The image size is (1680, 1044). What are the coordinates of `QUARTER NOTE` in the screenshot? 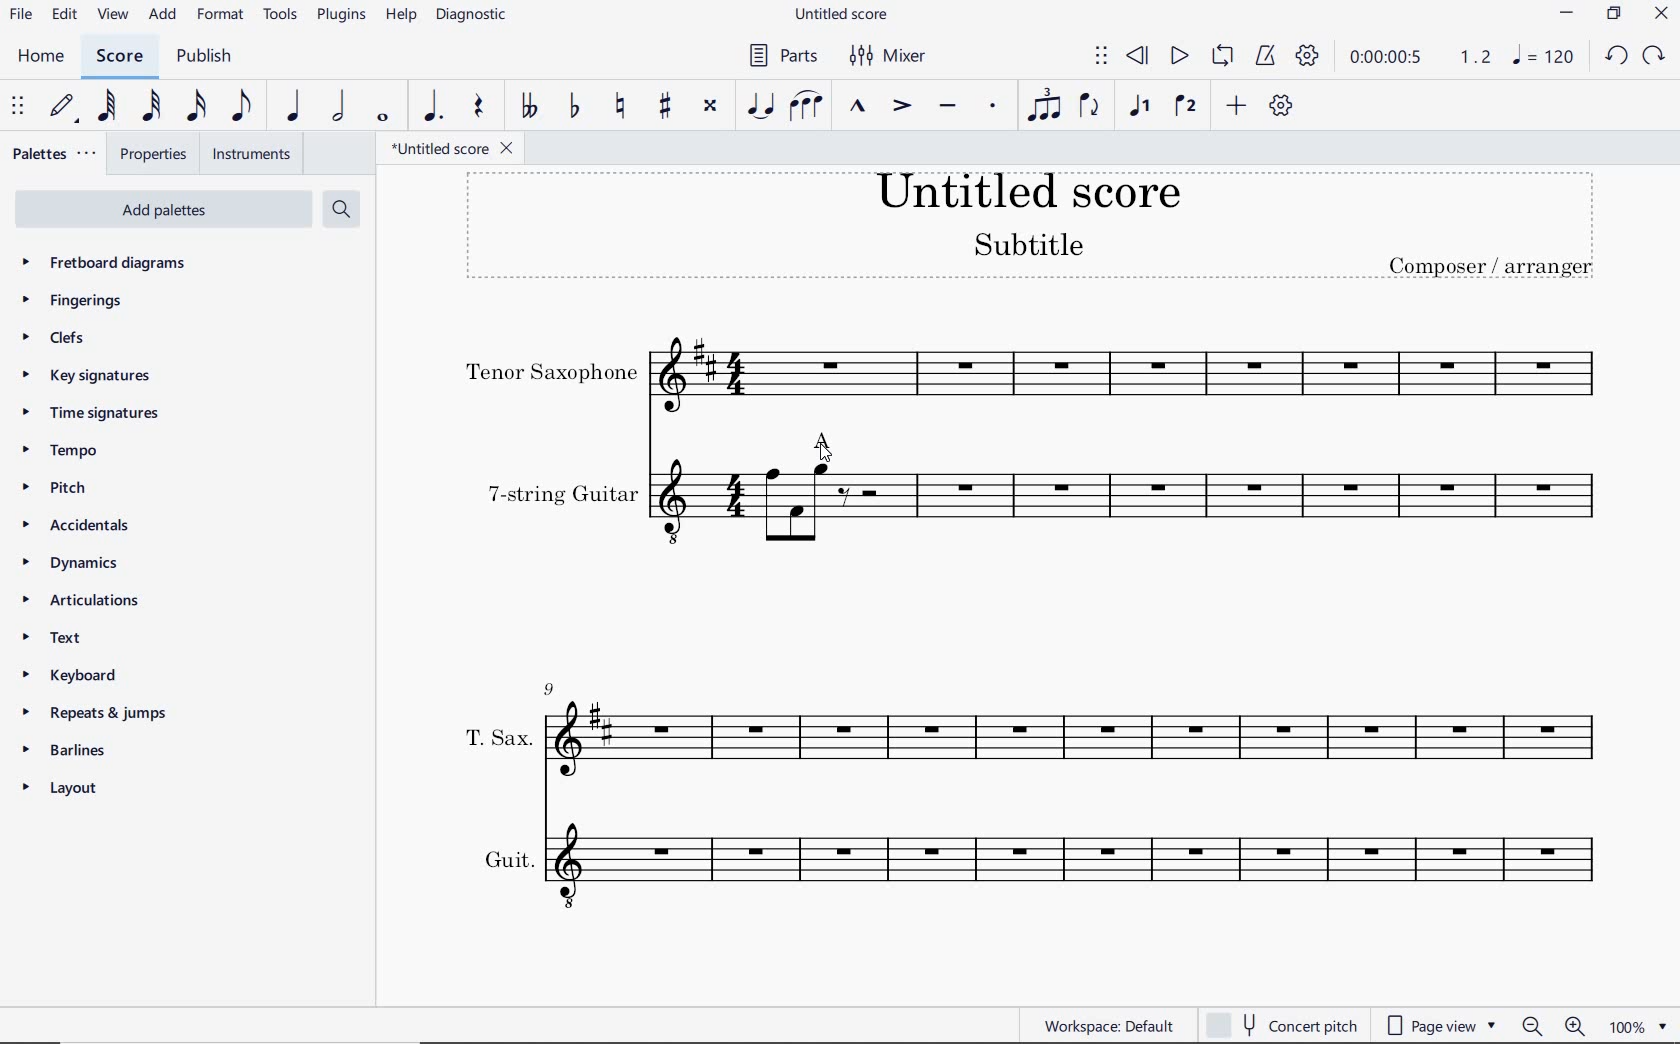 It's located at (290, 107).